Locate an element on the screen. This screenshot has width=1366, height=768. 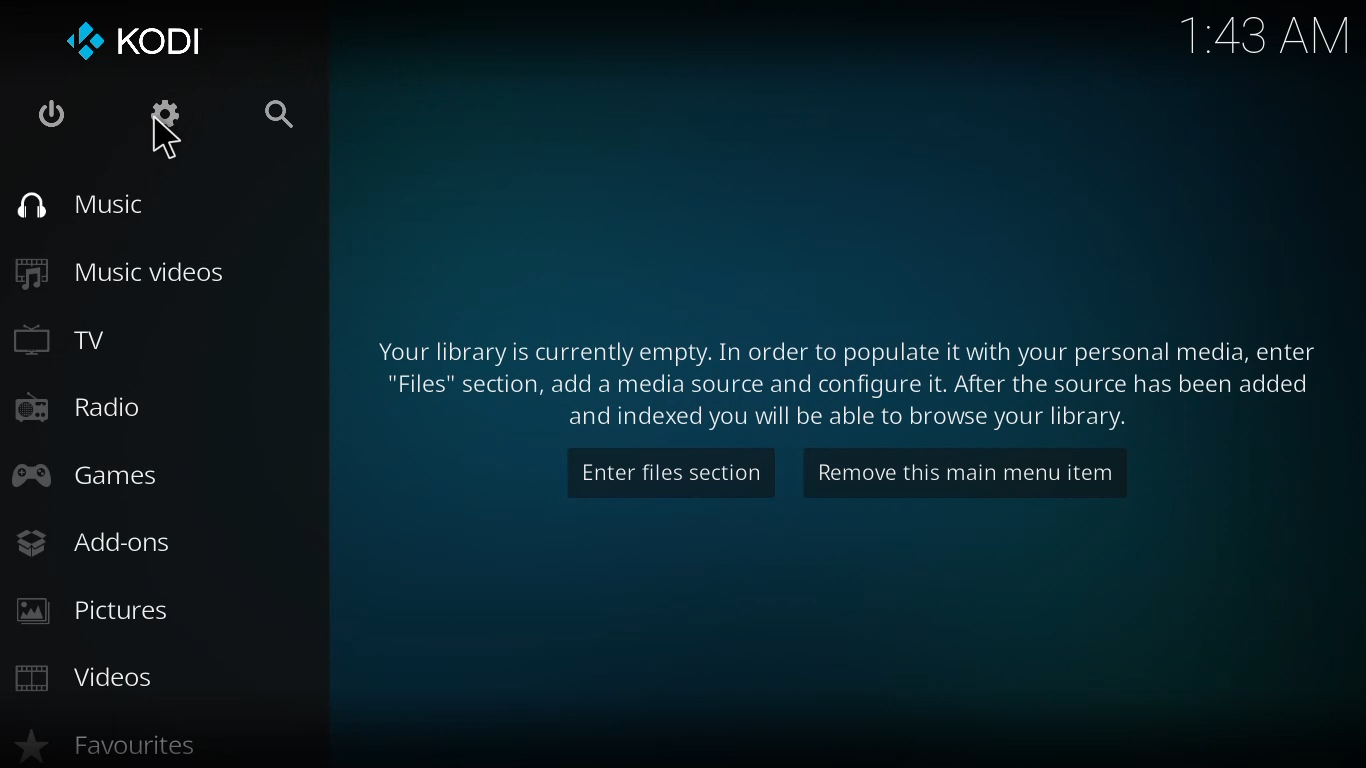
music videos is located at coordinates (121, 273).